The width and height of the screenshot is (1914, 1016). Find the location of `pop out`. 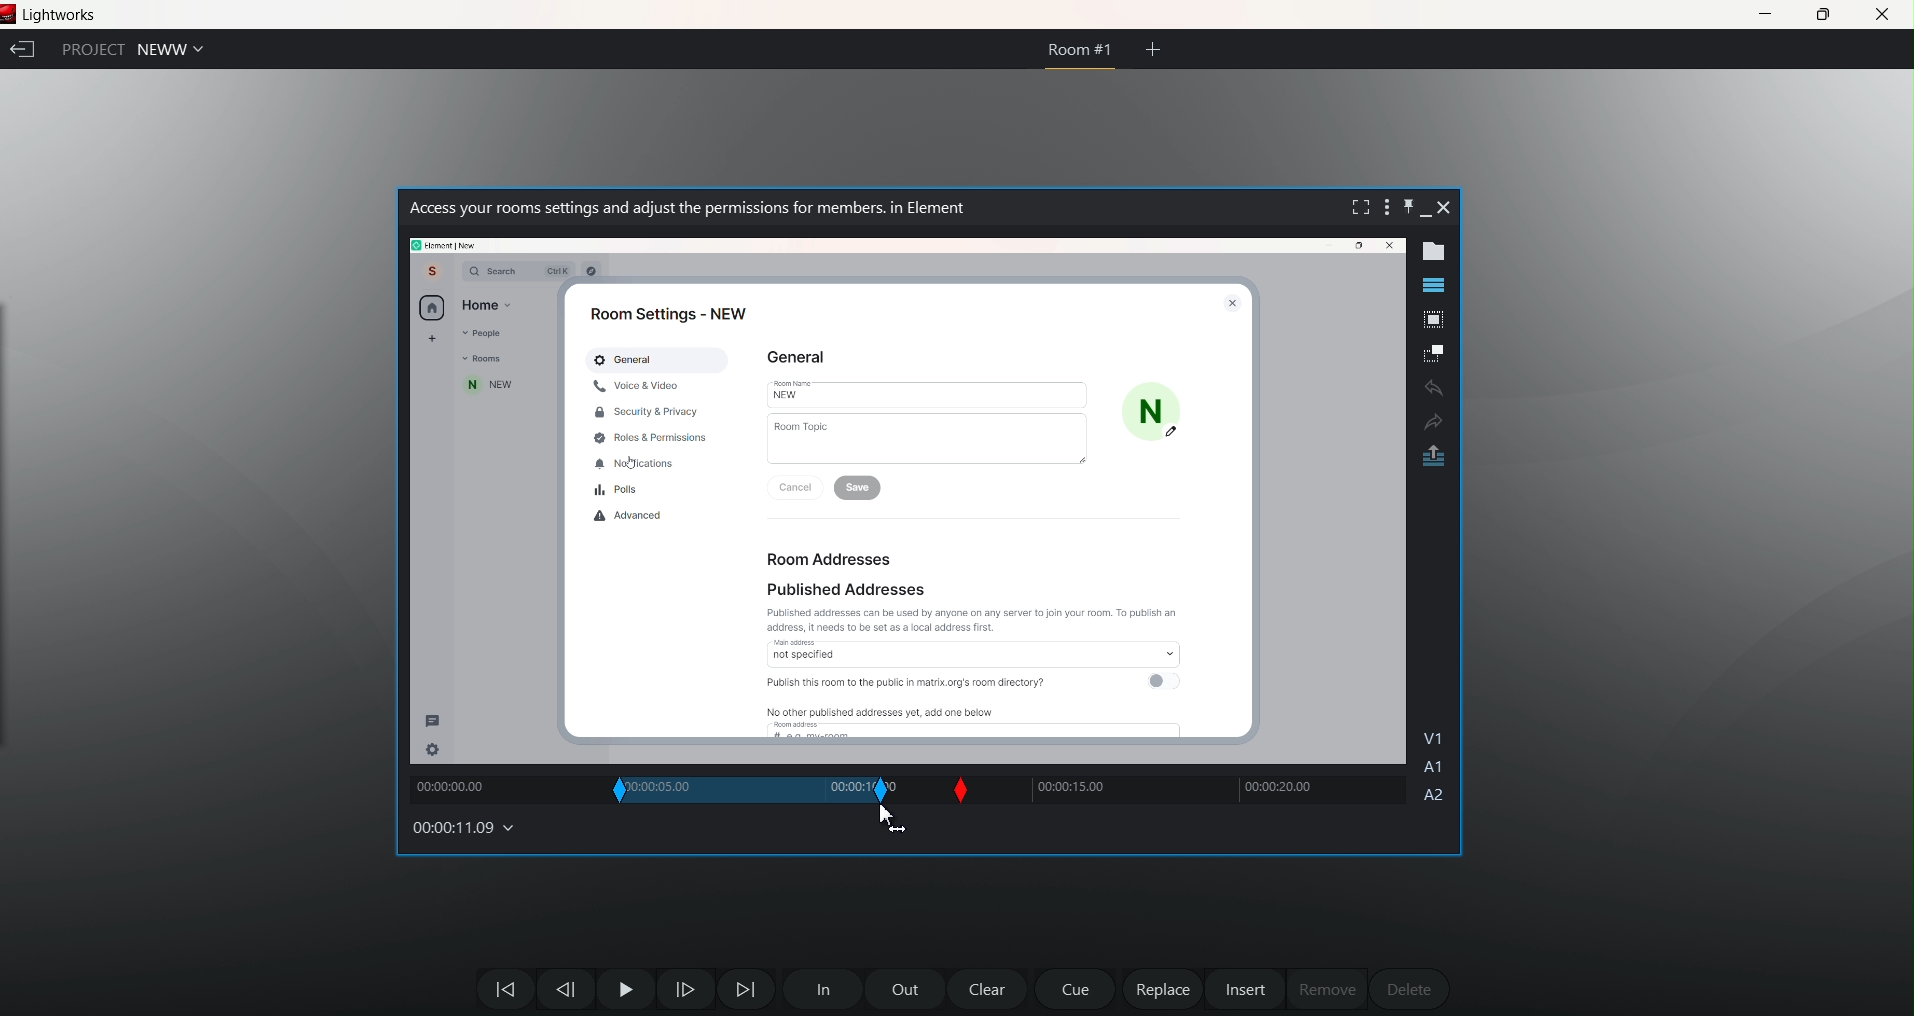

pop out is located at coordinates (1435, 455).